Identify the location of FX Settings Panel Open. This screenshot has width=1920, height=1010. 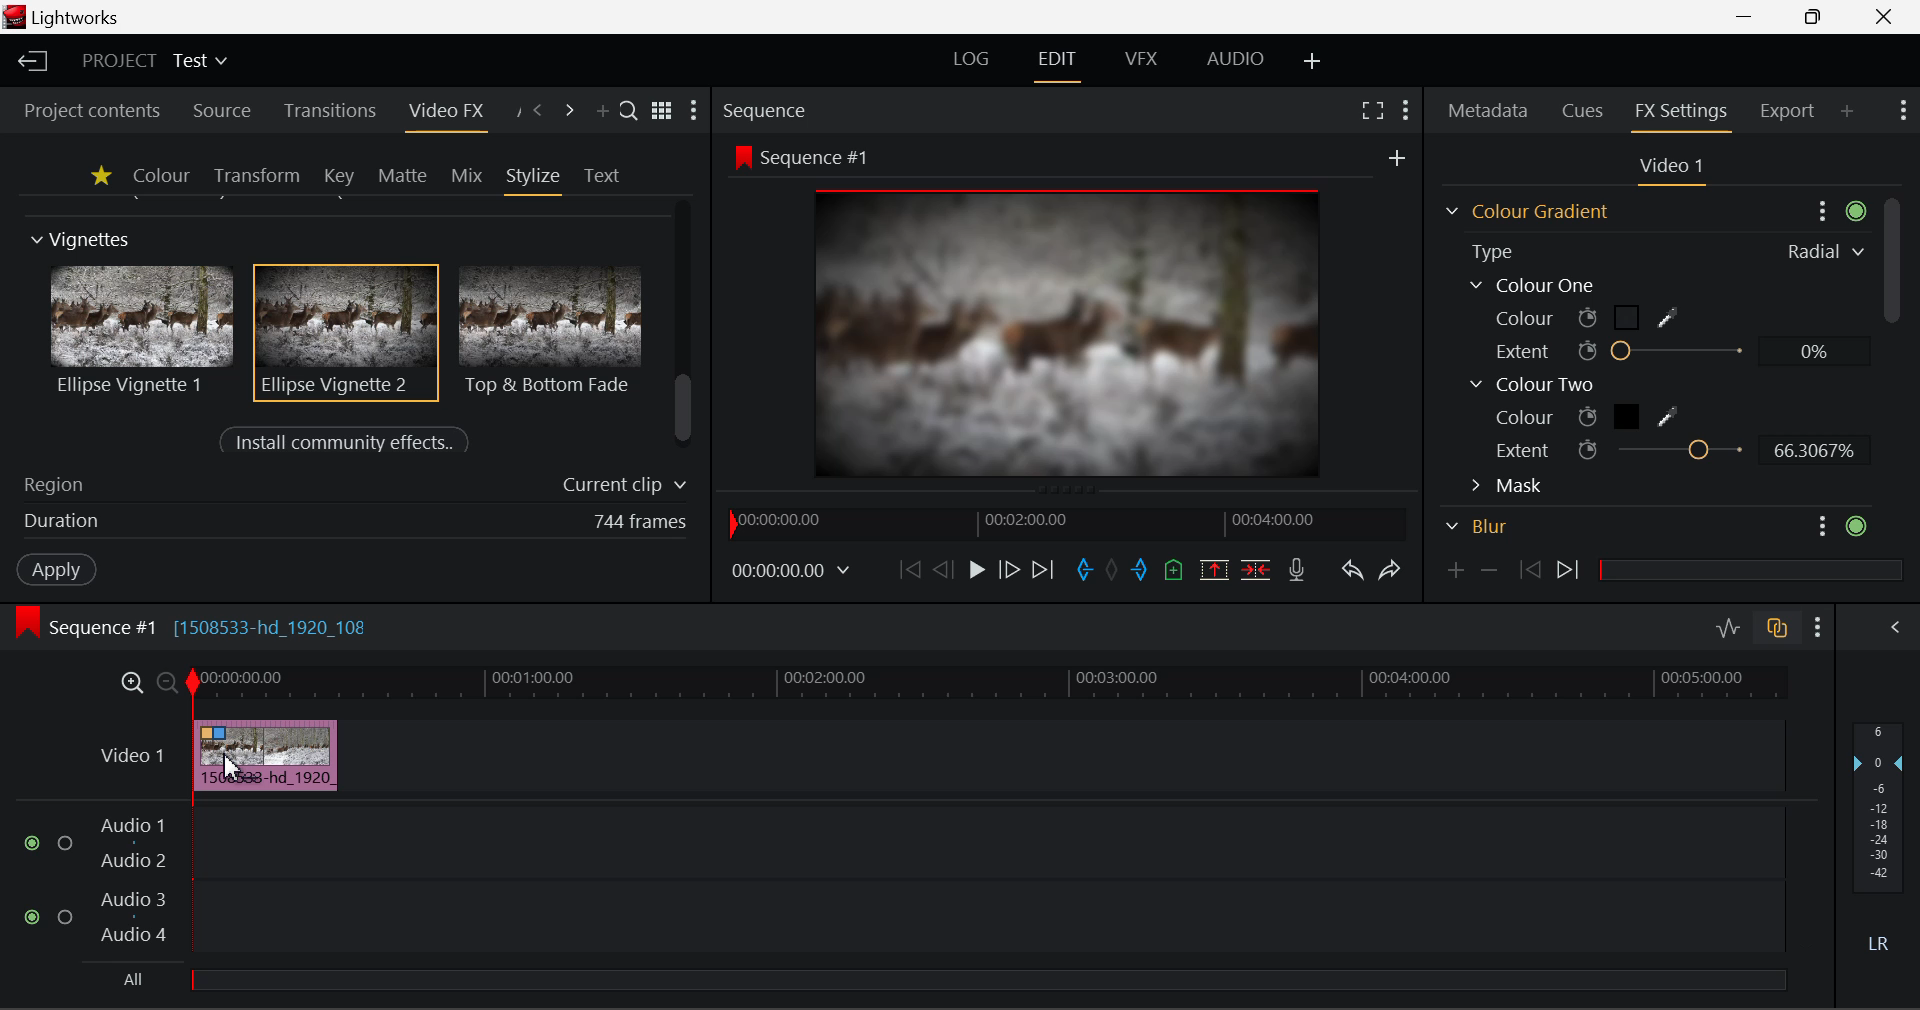
(1678, 114).